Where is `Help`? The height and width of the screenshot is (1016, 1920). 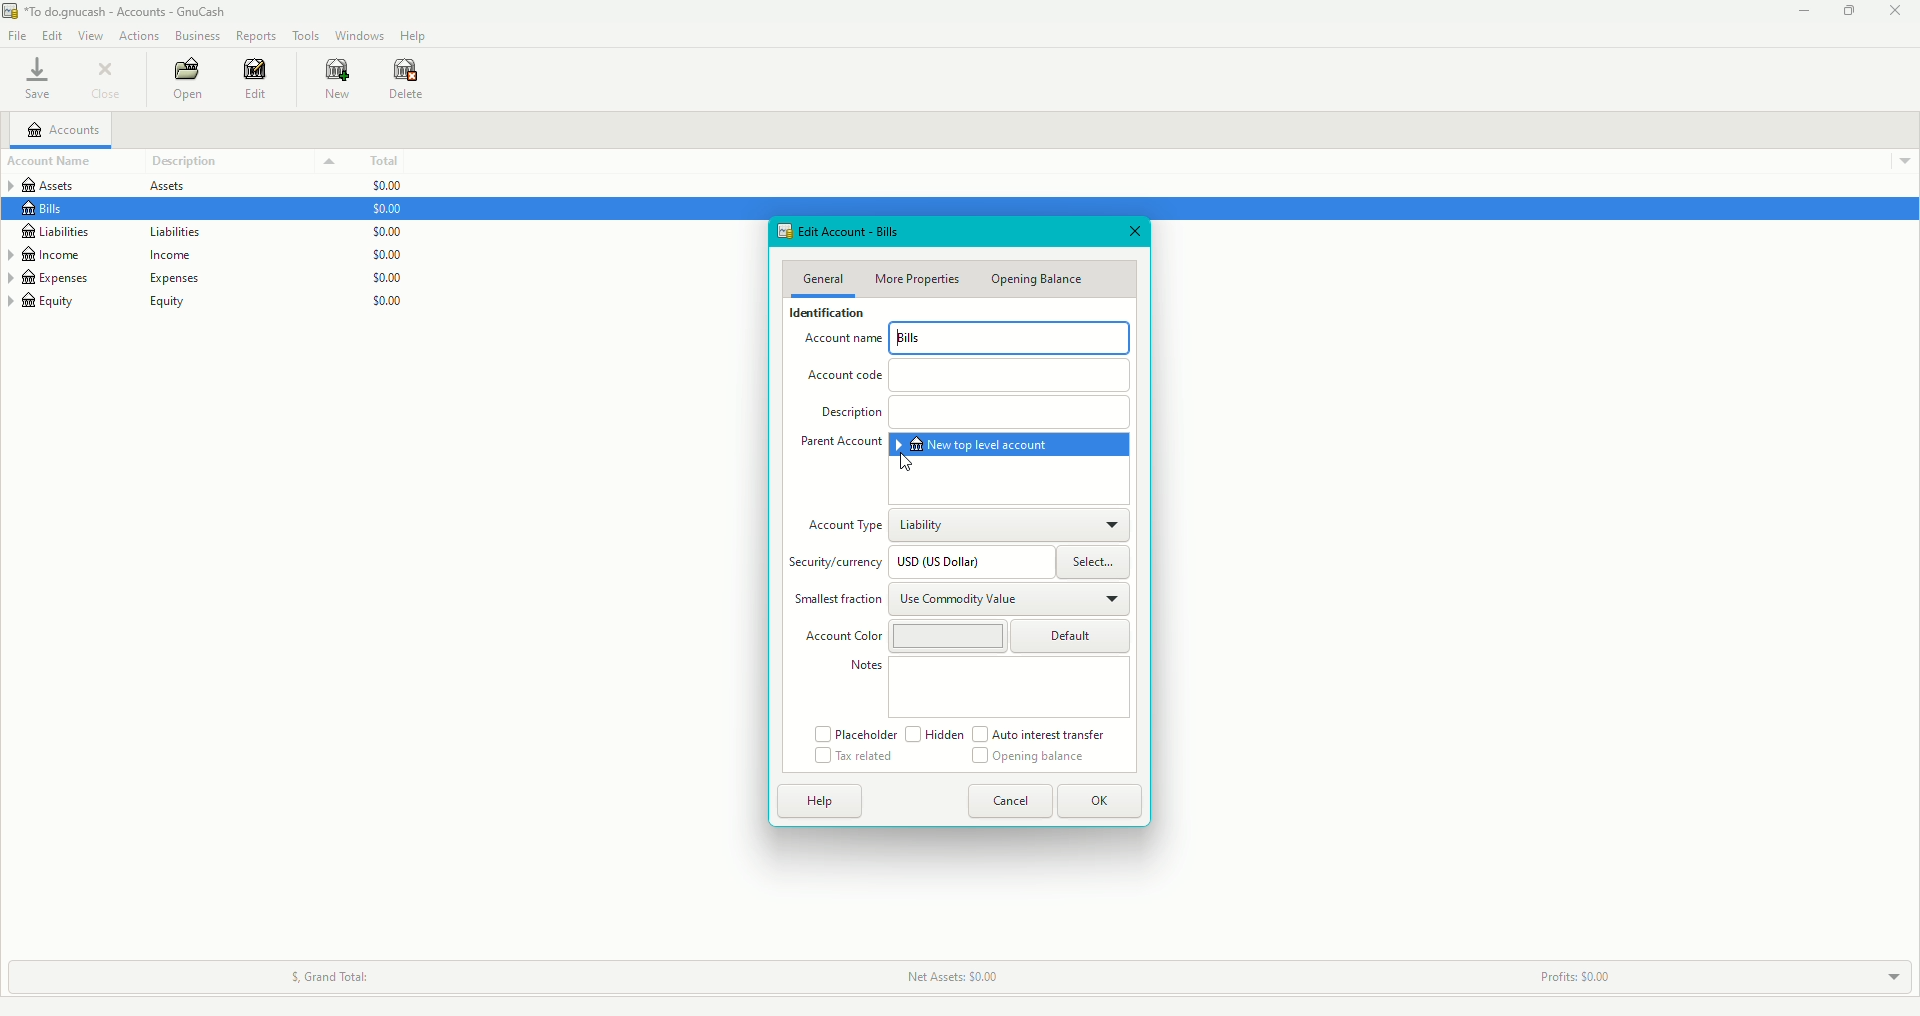 Help is located at coordinates (815, 801).